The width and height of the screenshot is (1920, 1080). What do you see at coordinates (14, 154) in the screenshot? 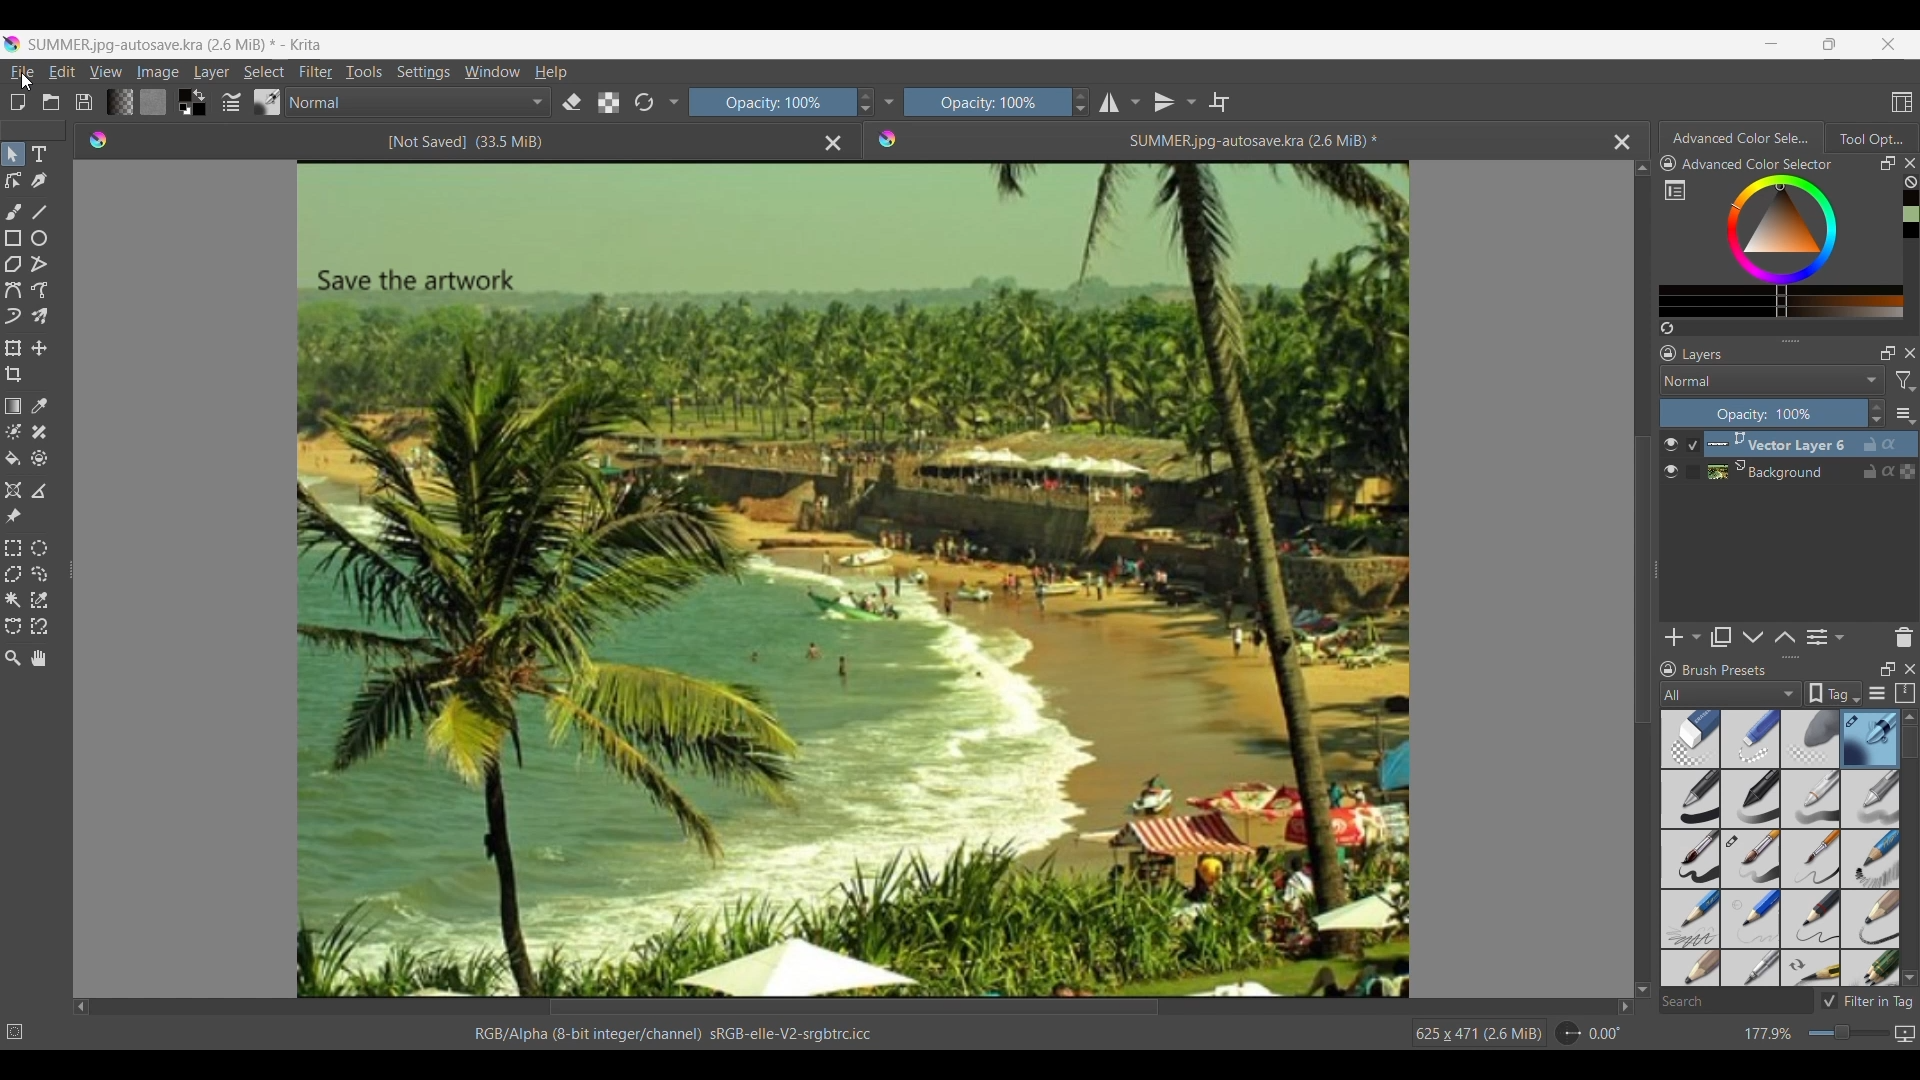
I see `Select shape tools` at bounding box center [14, 154].